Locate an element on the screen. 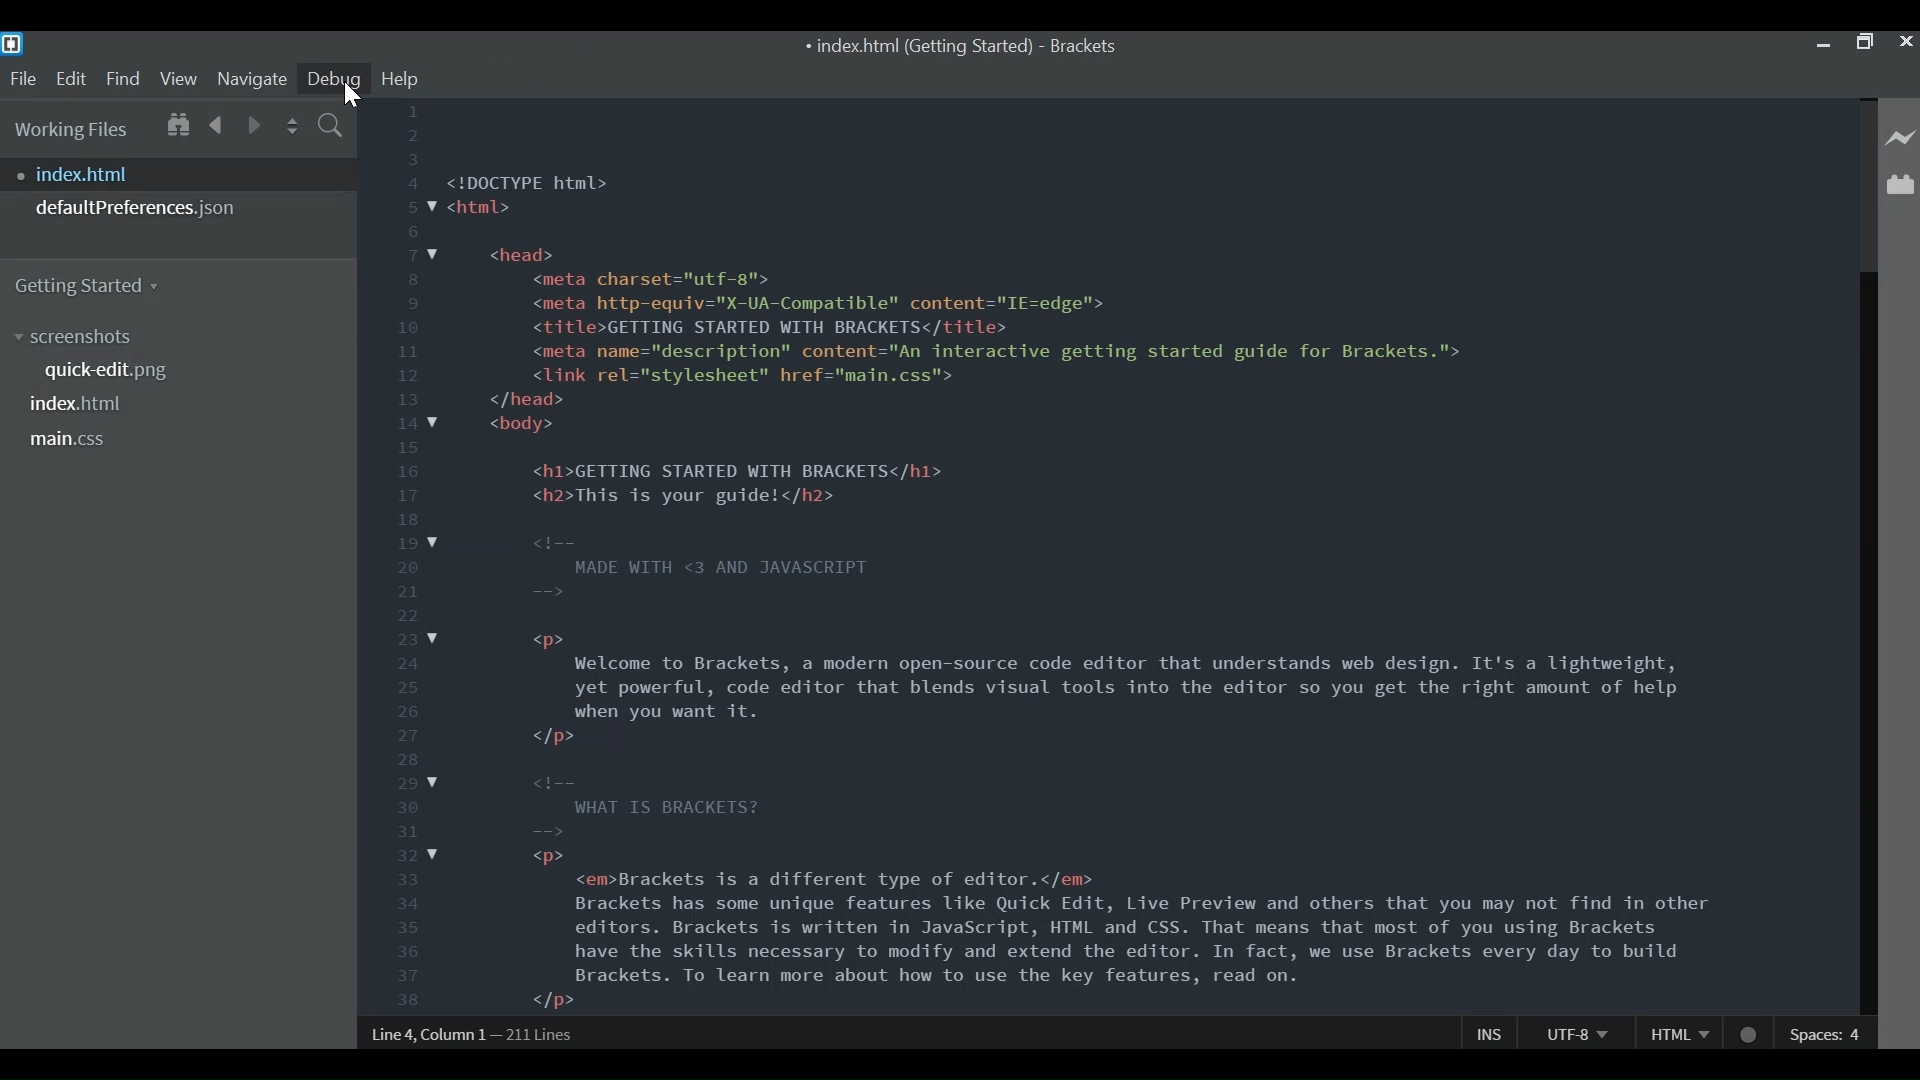  Bracket Desktop Icon is located at coordinates (12, 44).